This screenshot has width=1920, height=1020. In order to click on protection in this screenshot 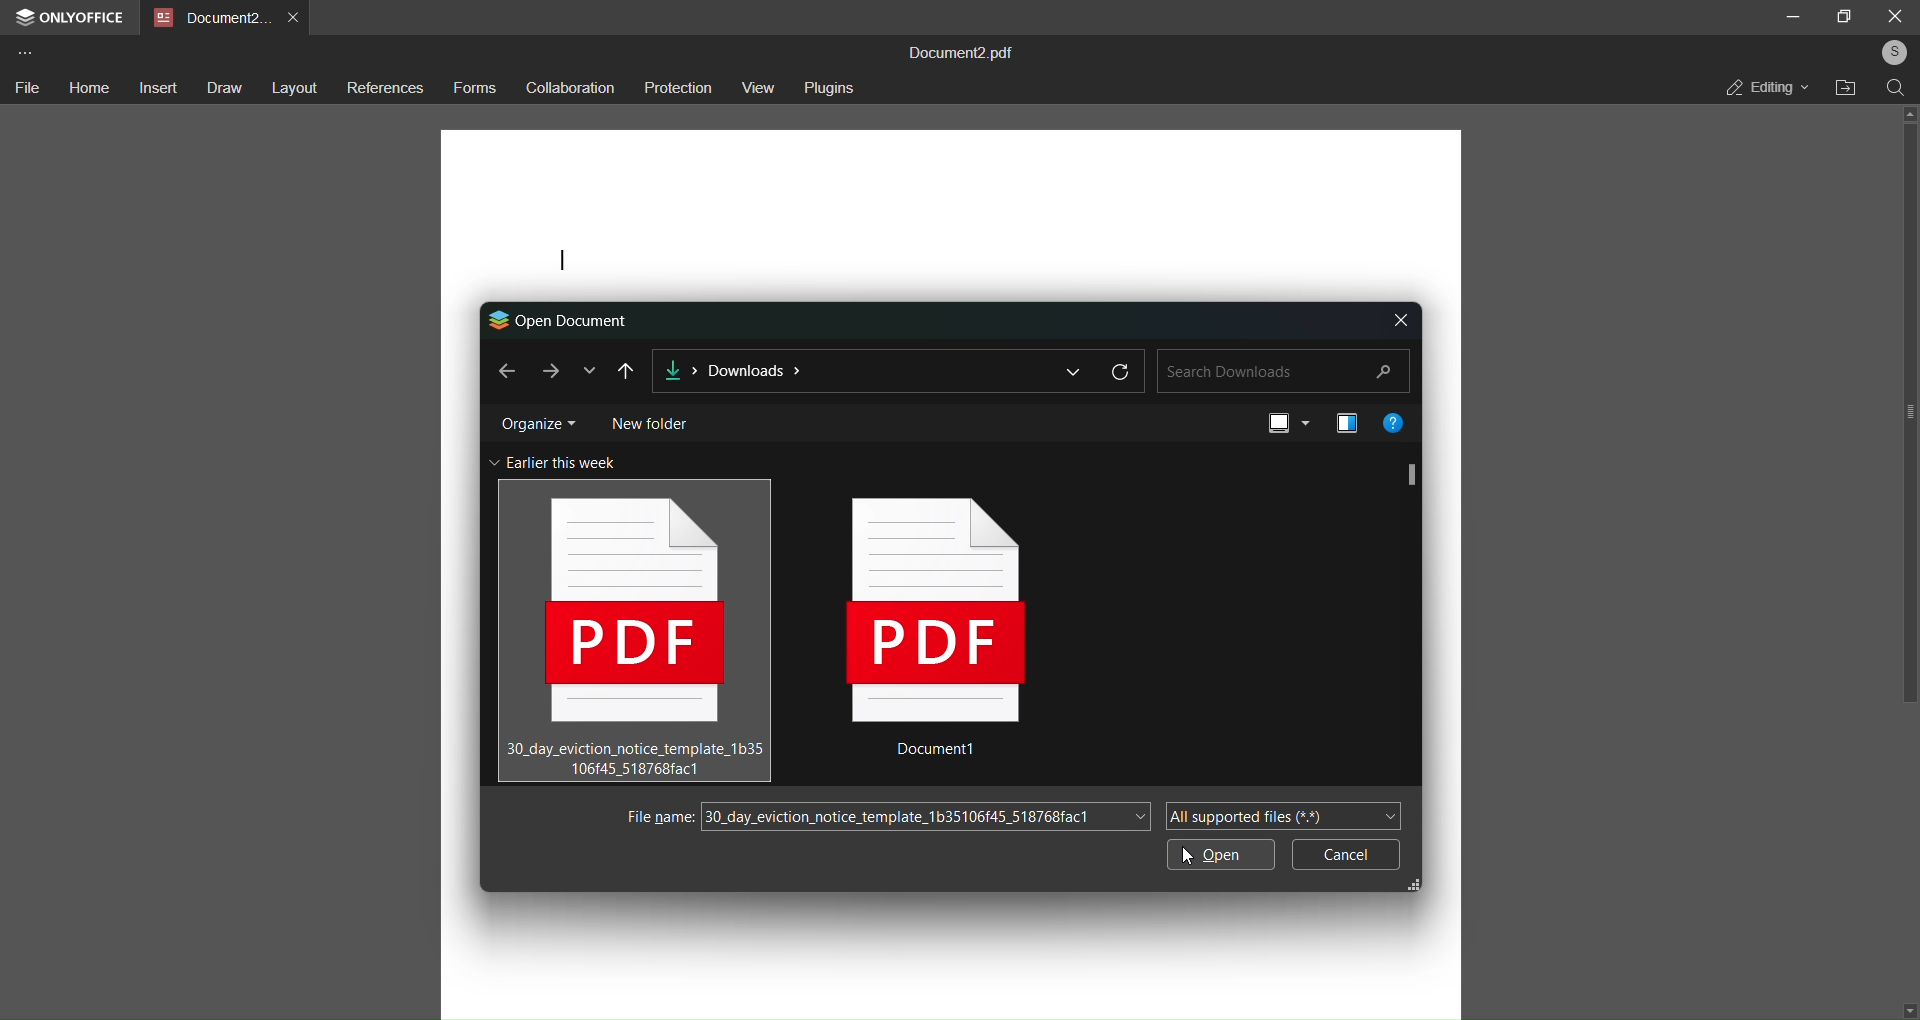, I will do `click(676, 88)`.